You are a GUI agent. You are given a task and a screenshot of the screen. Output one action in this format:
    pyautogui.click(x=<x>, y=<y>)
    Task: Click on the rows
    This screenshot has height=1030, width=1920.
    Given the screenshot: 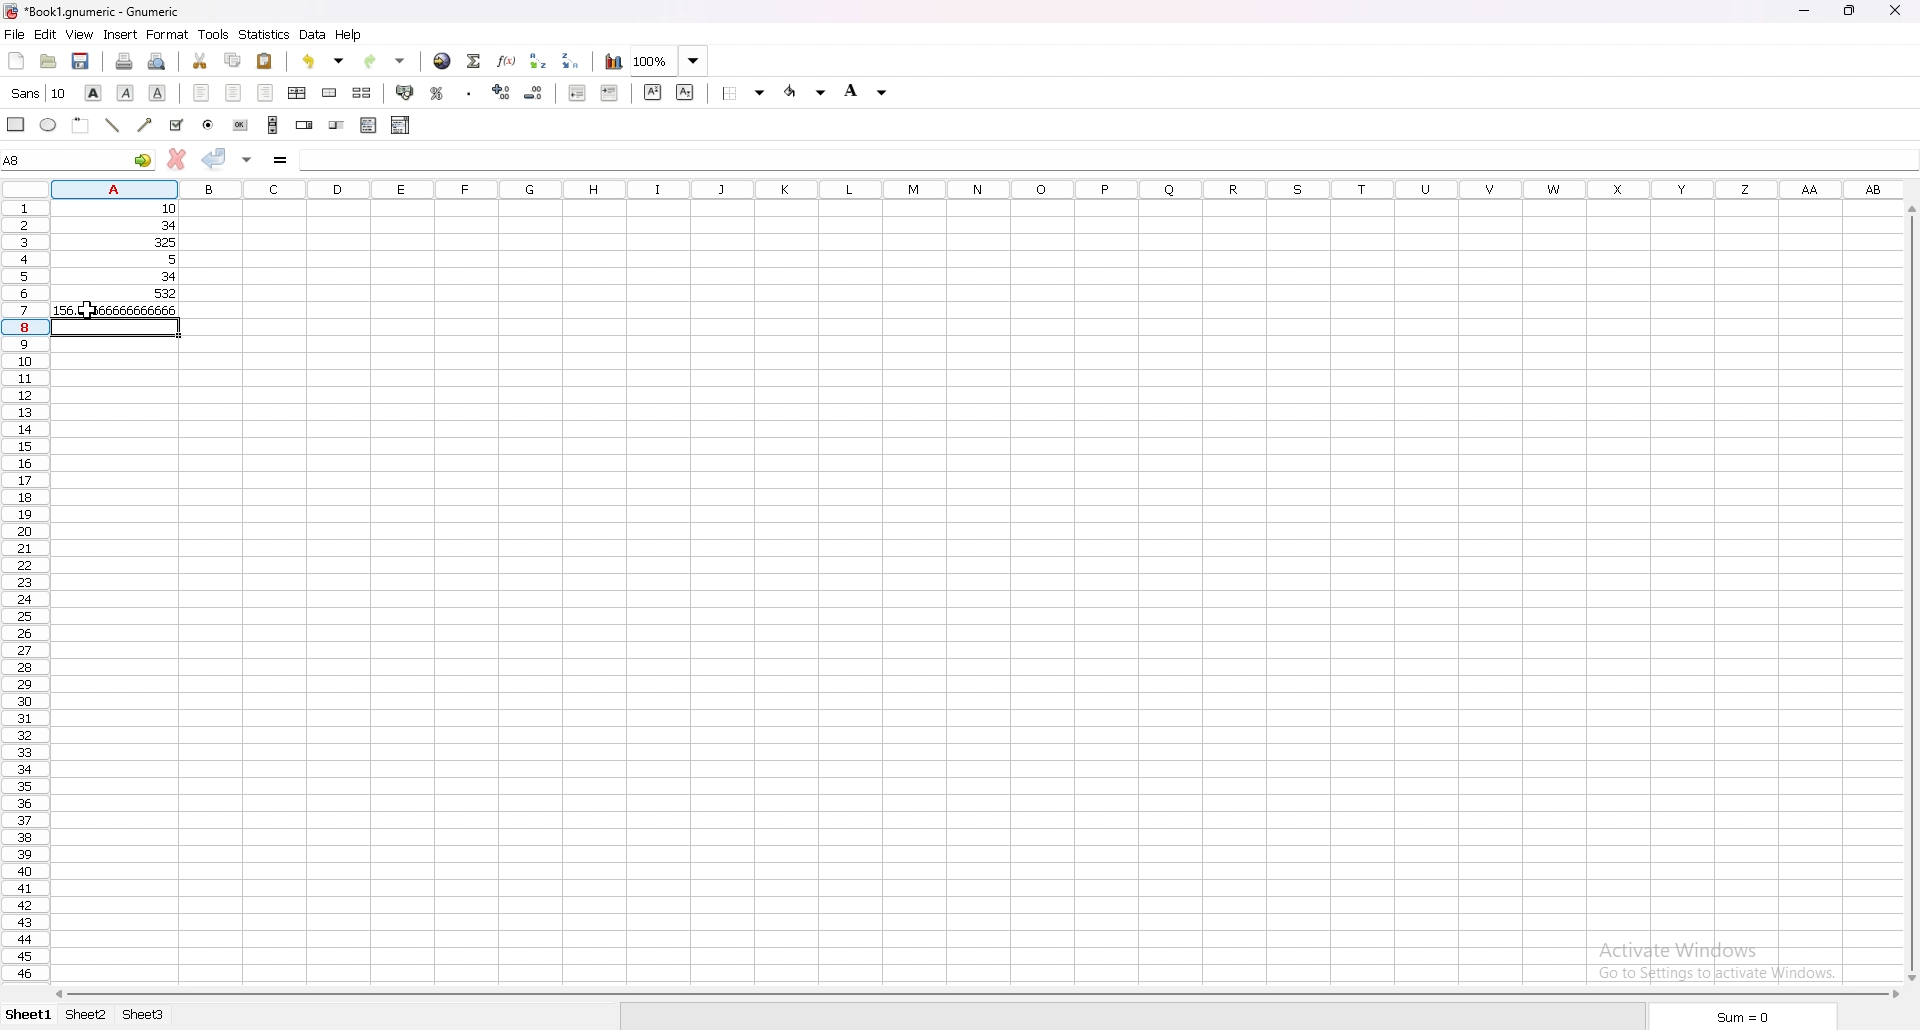 What is the action you would take?
    pyautogui.click(x=22, y=594)
    